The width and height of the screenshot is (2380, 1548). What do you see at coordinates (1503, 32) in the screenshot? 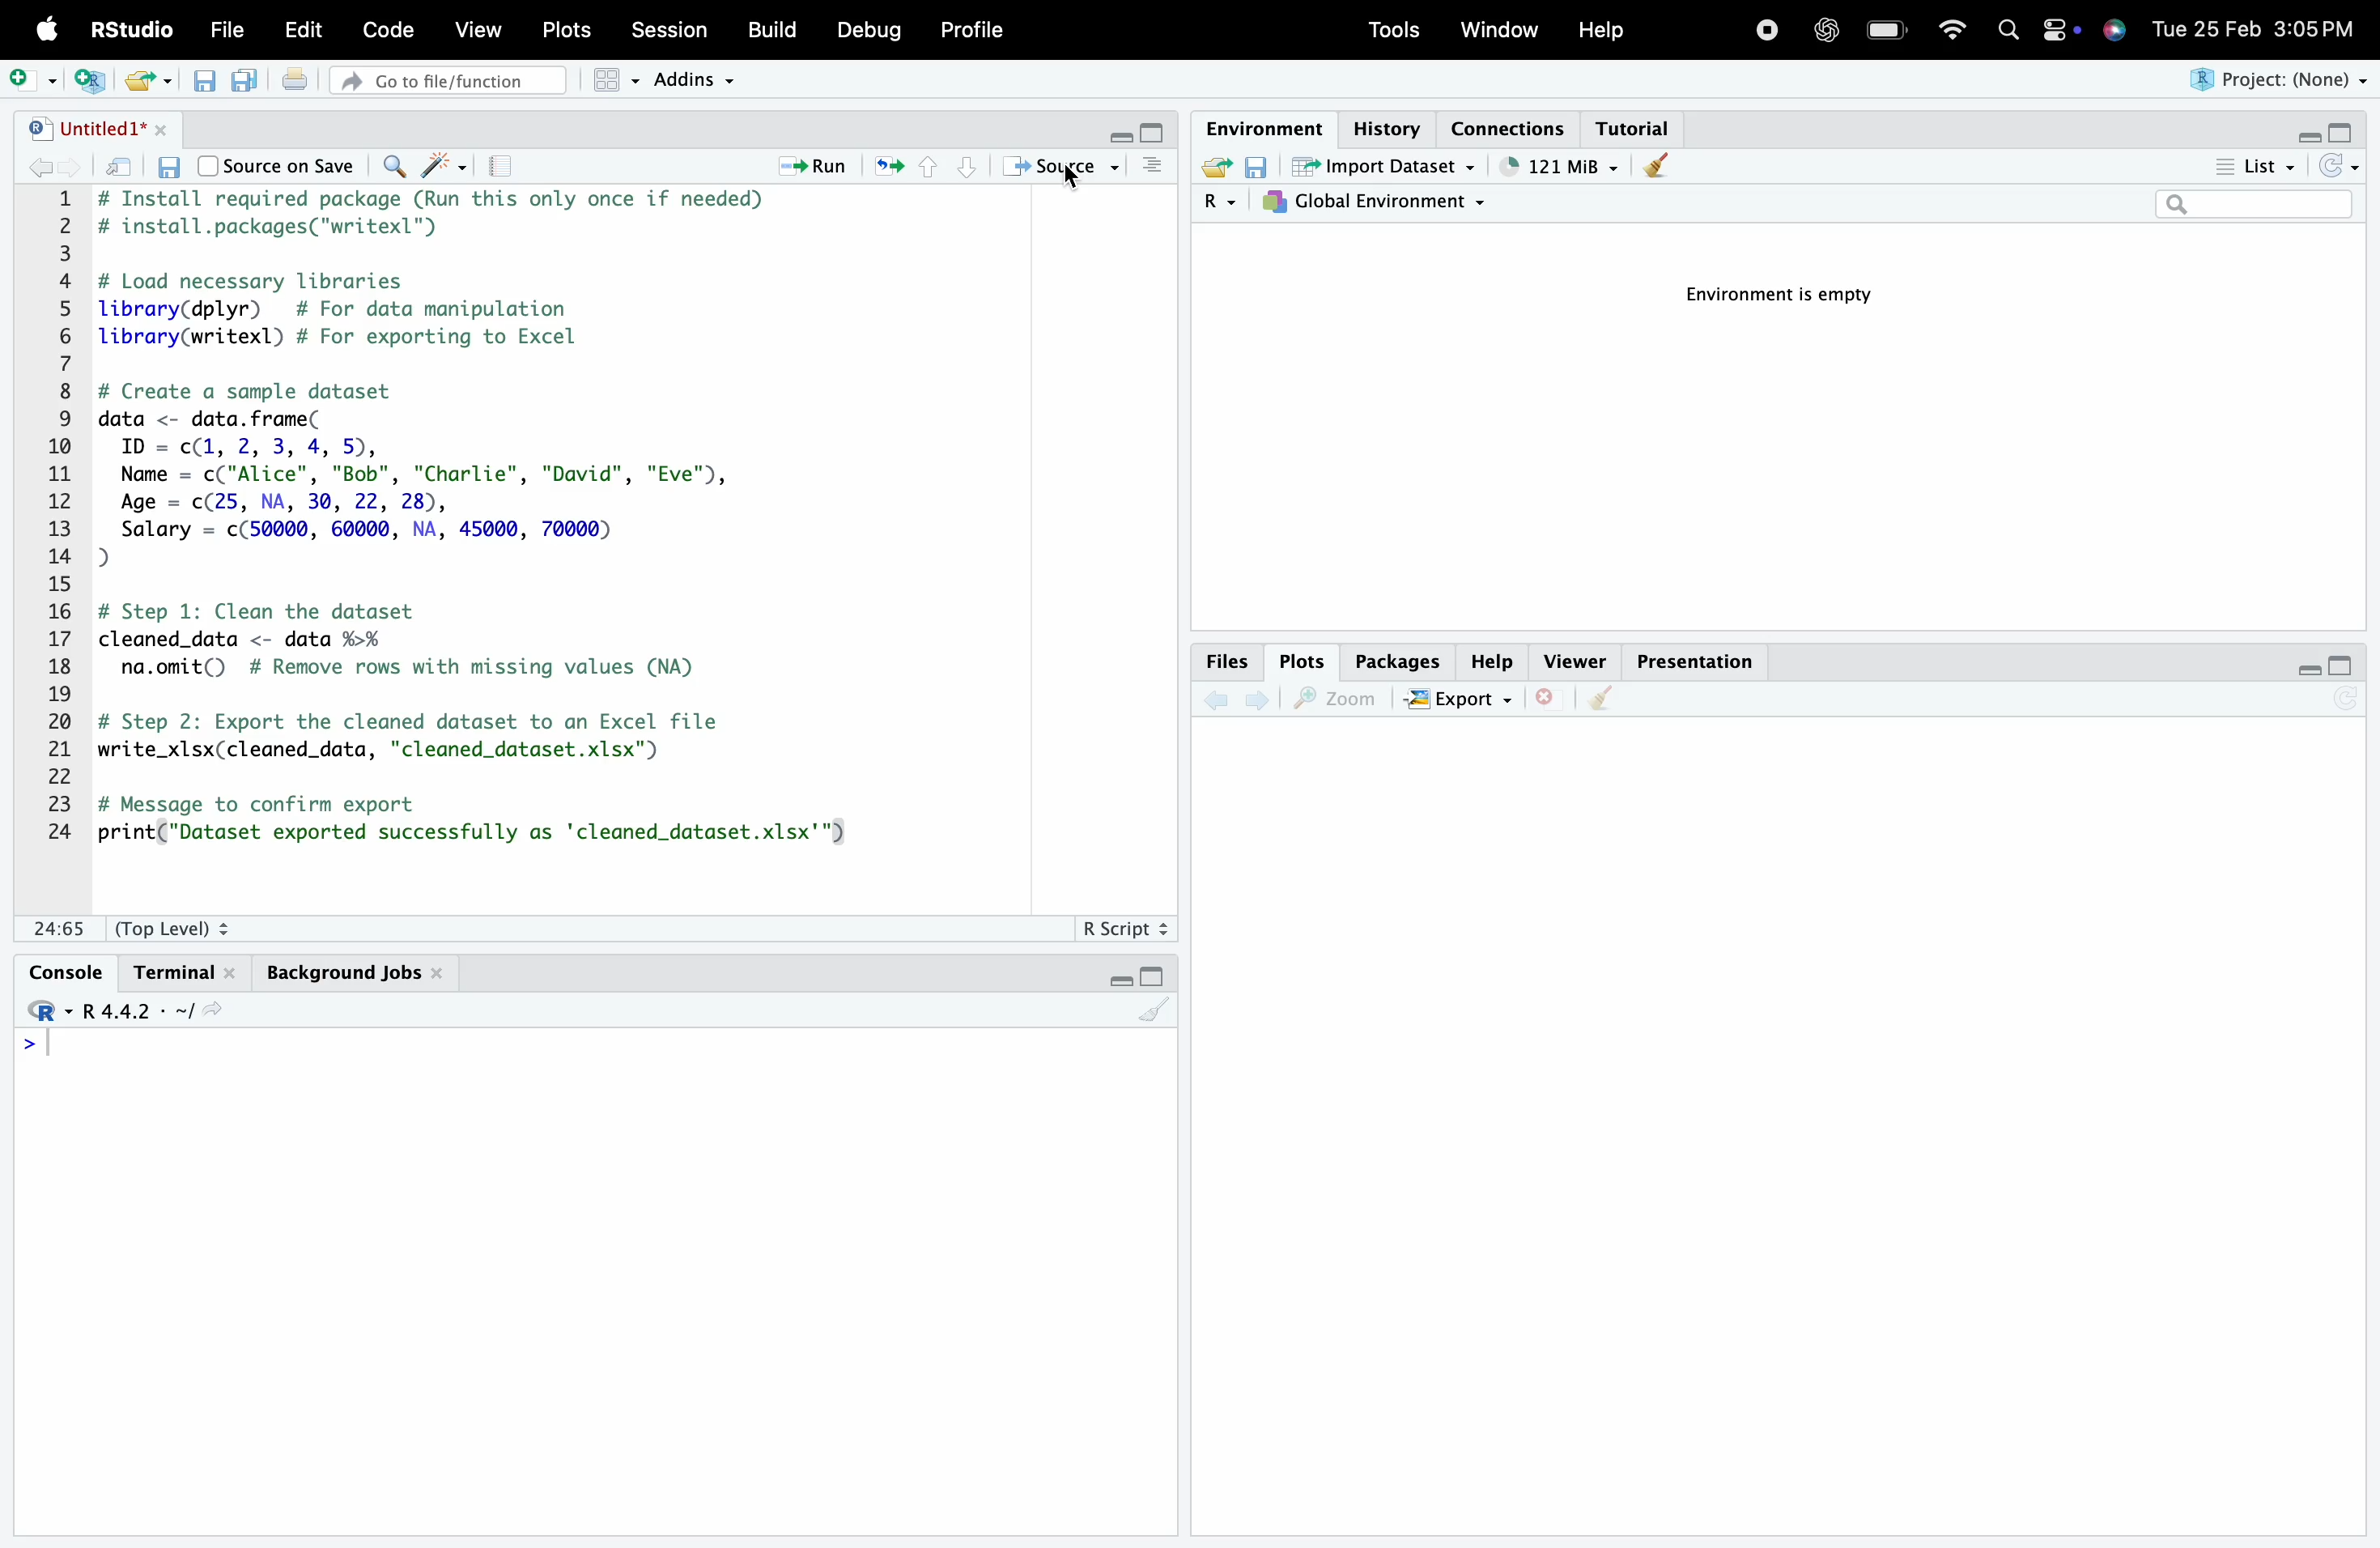
I see `Window` at bounding box center [1503, 32].